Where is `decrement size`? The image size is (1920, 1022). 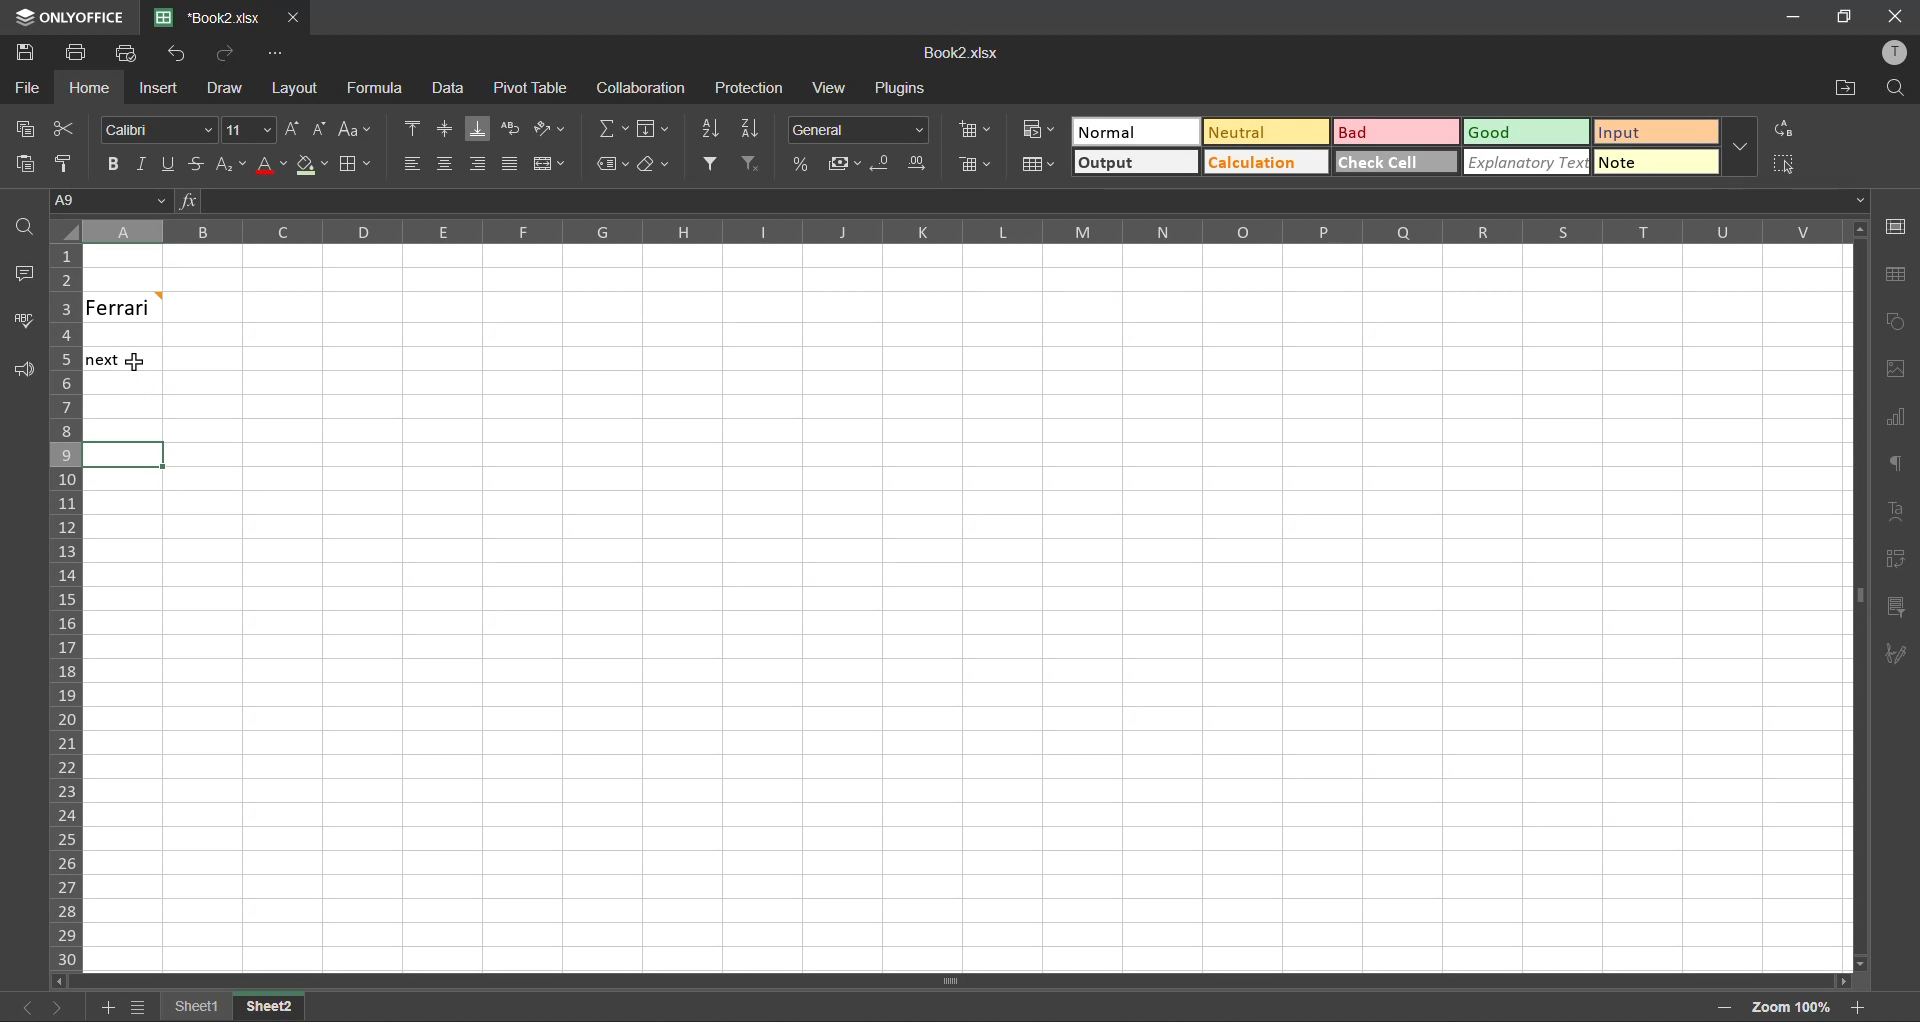
decrement size is located at coordinates (323, 128).